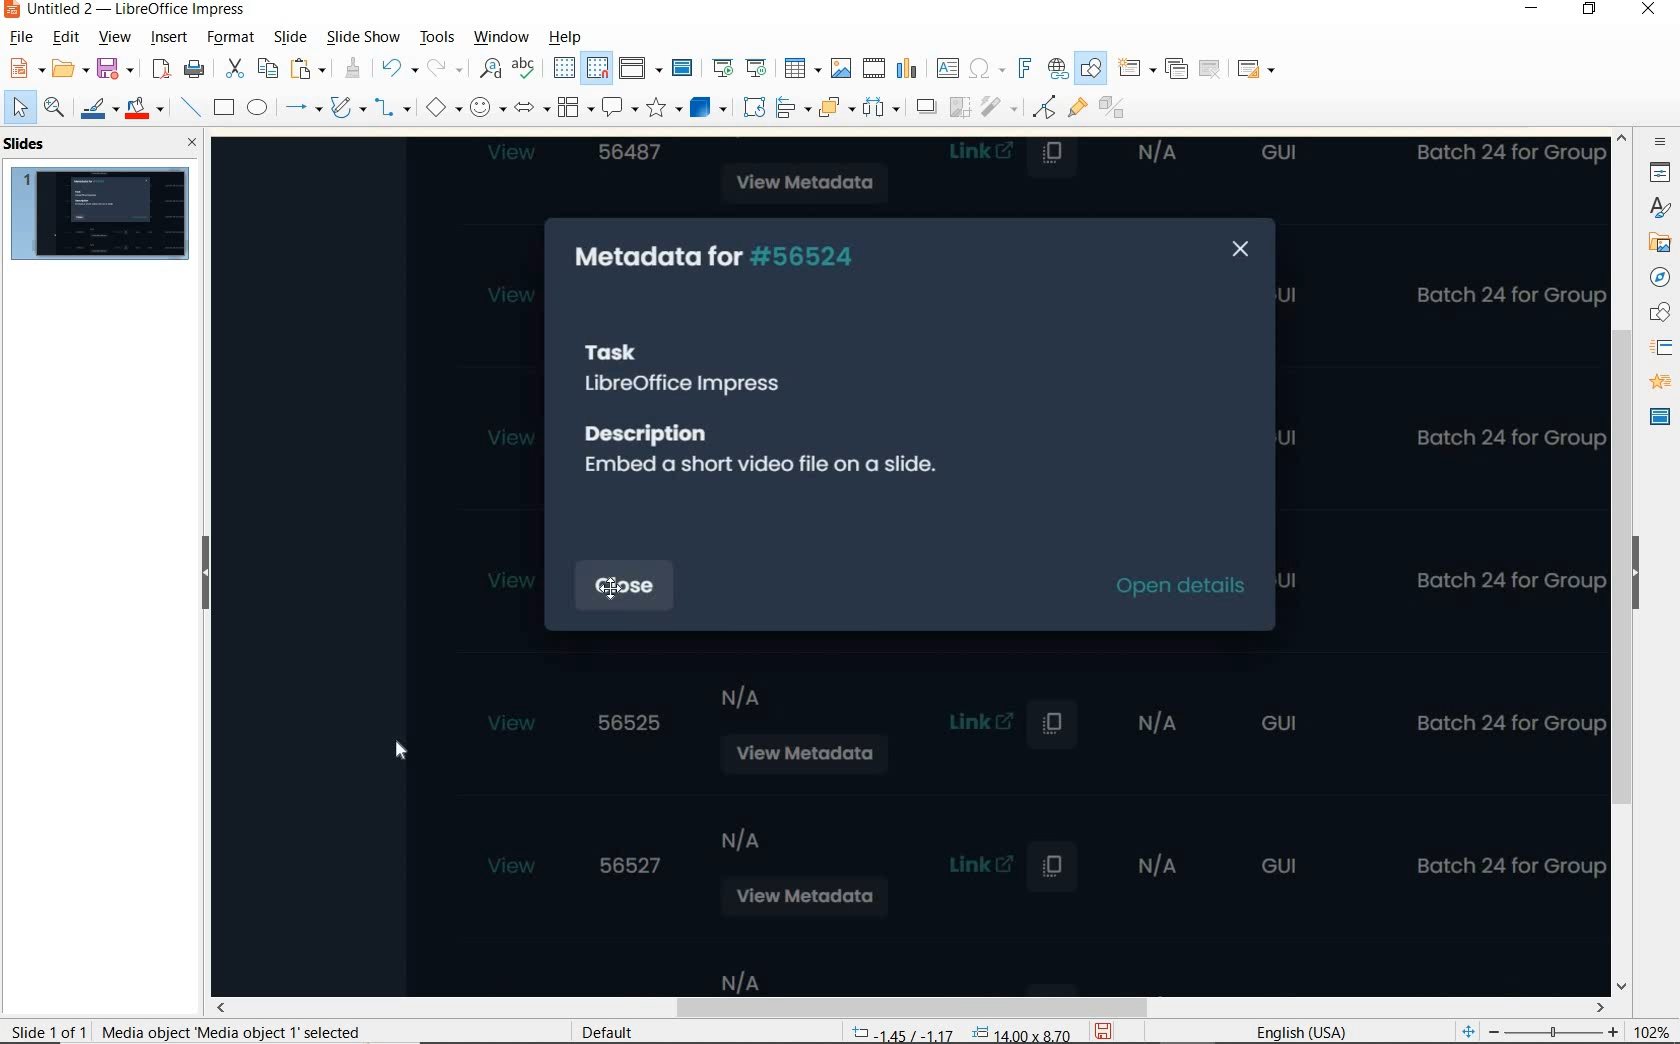 This screenshot has height=1044, width=1680. What do you see at coordinates (620, 107) in the screenshot?
I see `CALLOUT SHAPES` at bounding box center [620, 107].